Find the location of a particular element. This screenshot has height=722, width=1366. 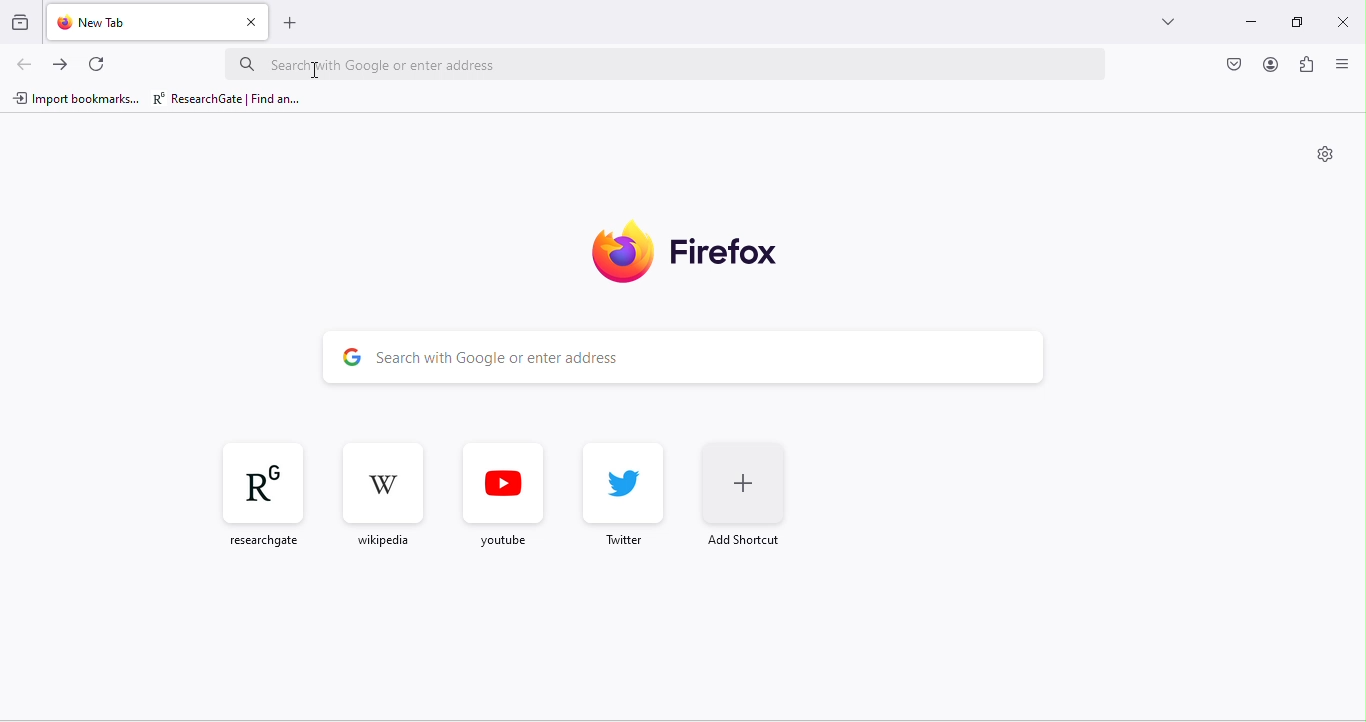

maximize is located at coordinates (1301, 22).